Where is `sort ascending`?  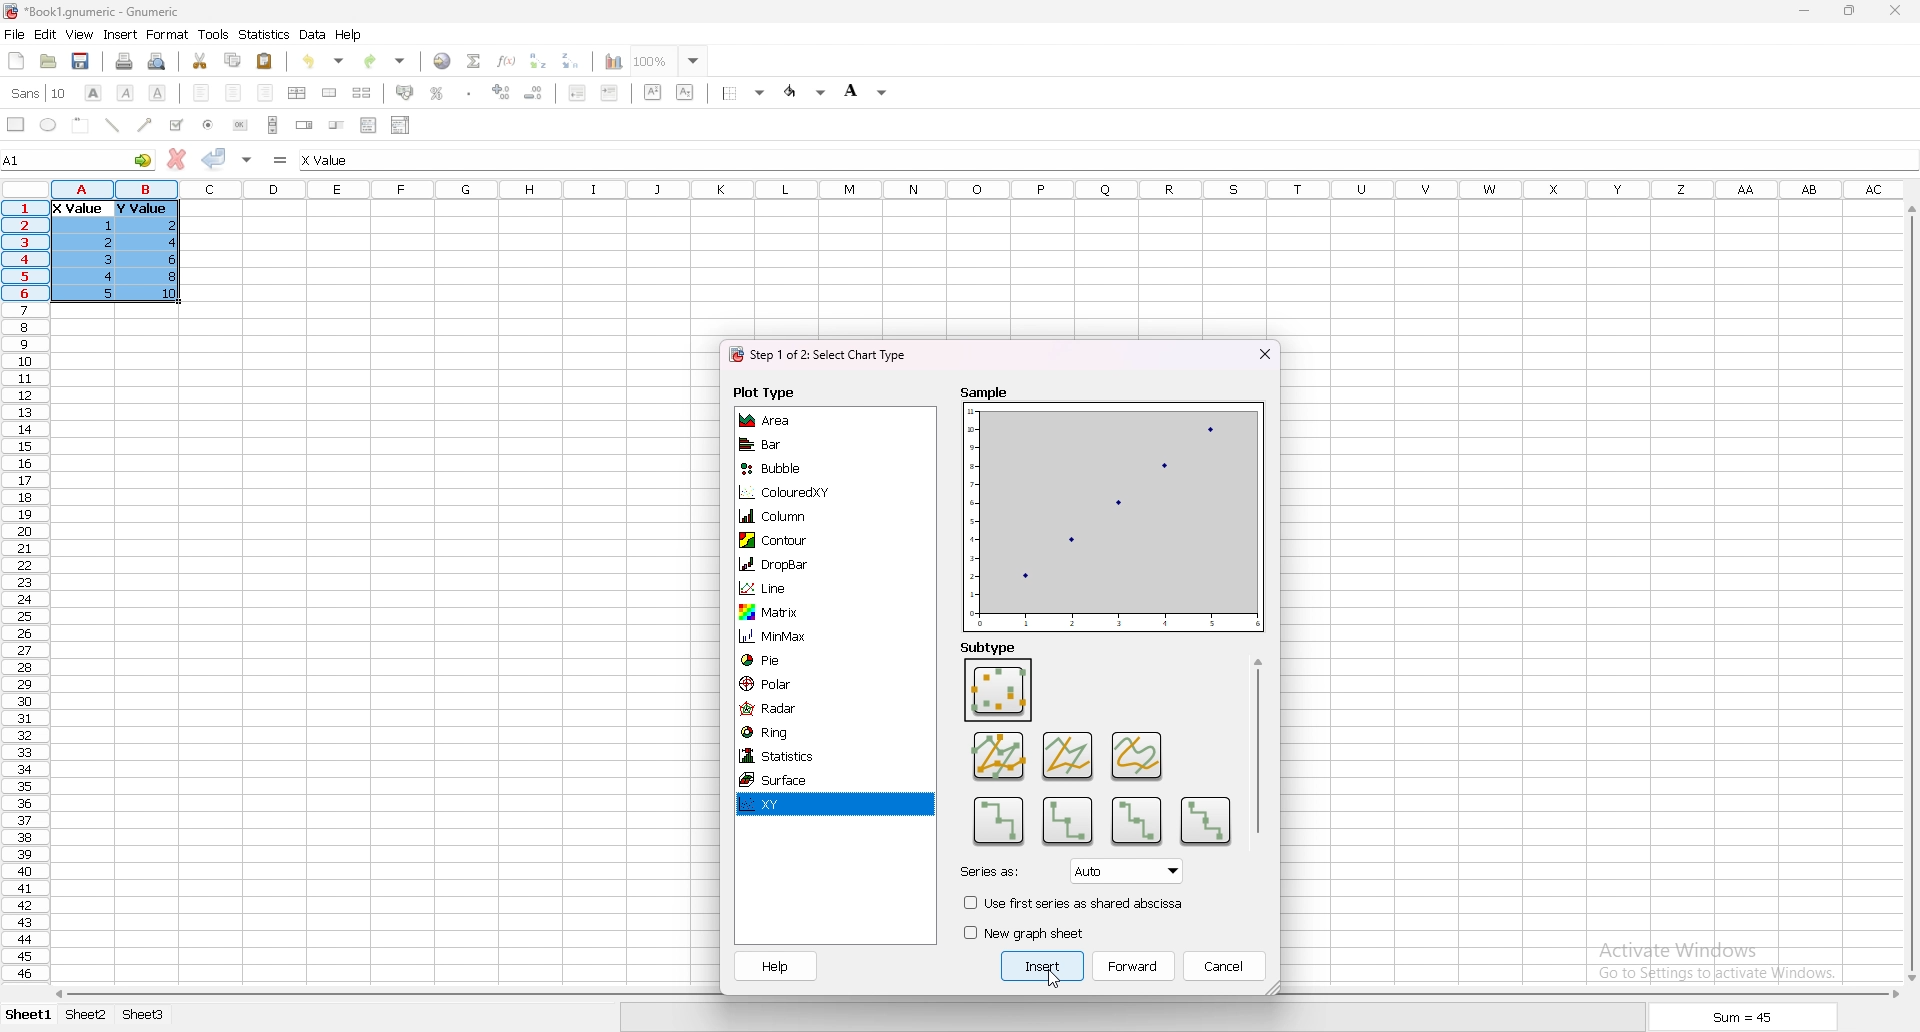
sort ascending is located at coordinates (537, 60).